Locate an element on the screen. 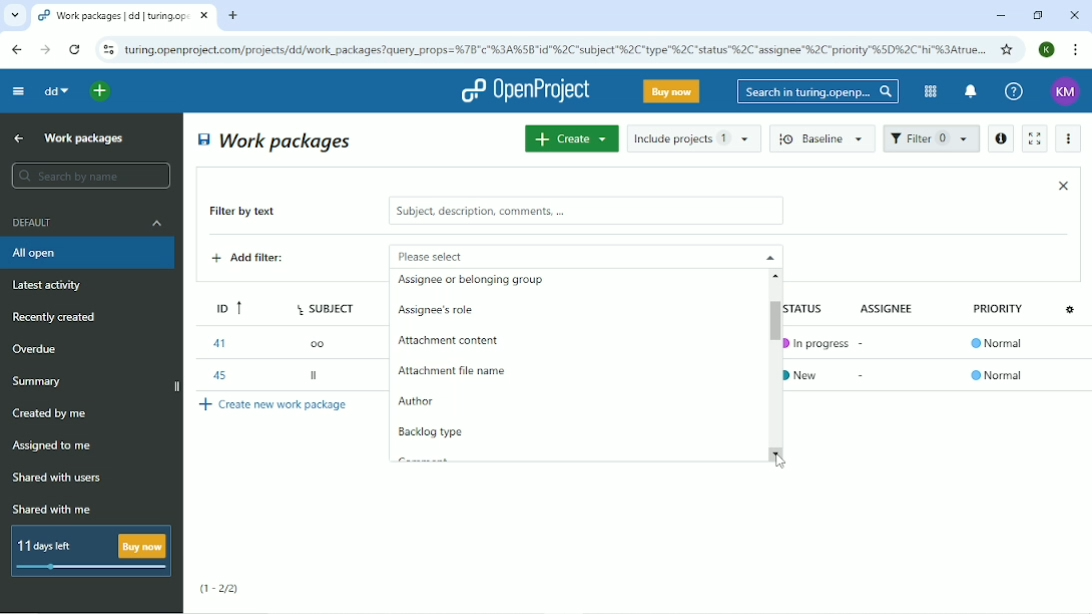 The image size is (1092, 614). Overdue is located at coordinates (37, 350).